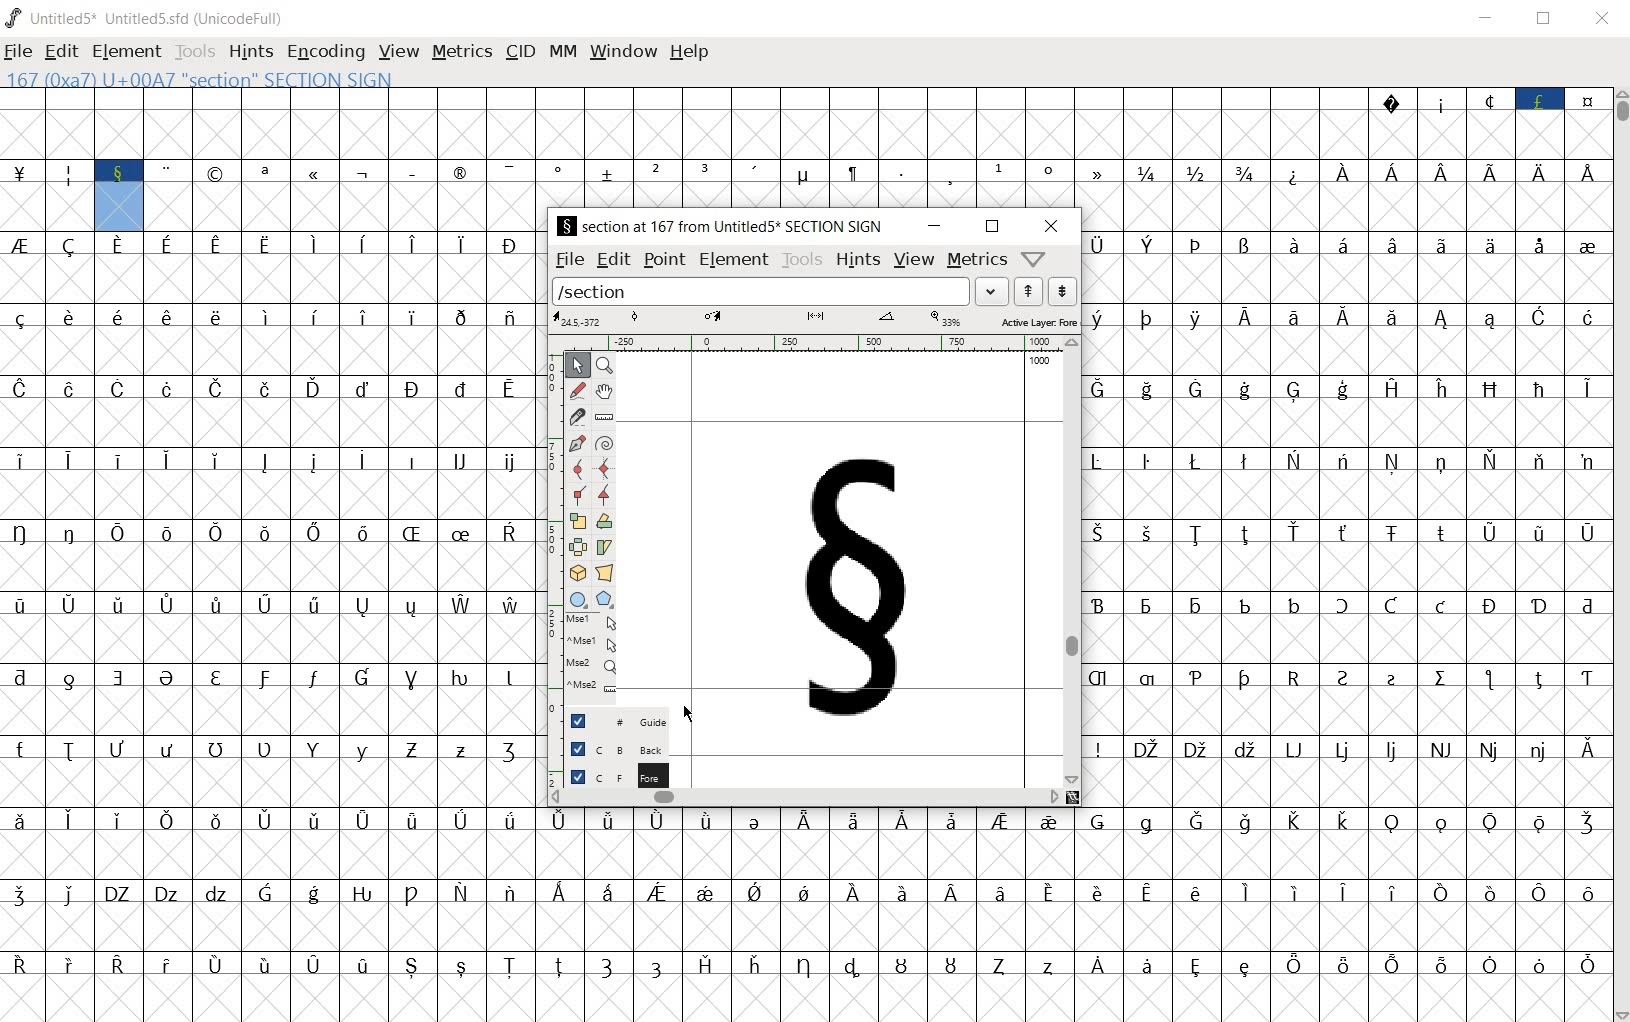 This screenshot has height=1022, width=1630. Describe the element at coordinates (816, 320) in the screenshot. I see `active layer` at that location.